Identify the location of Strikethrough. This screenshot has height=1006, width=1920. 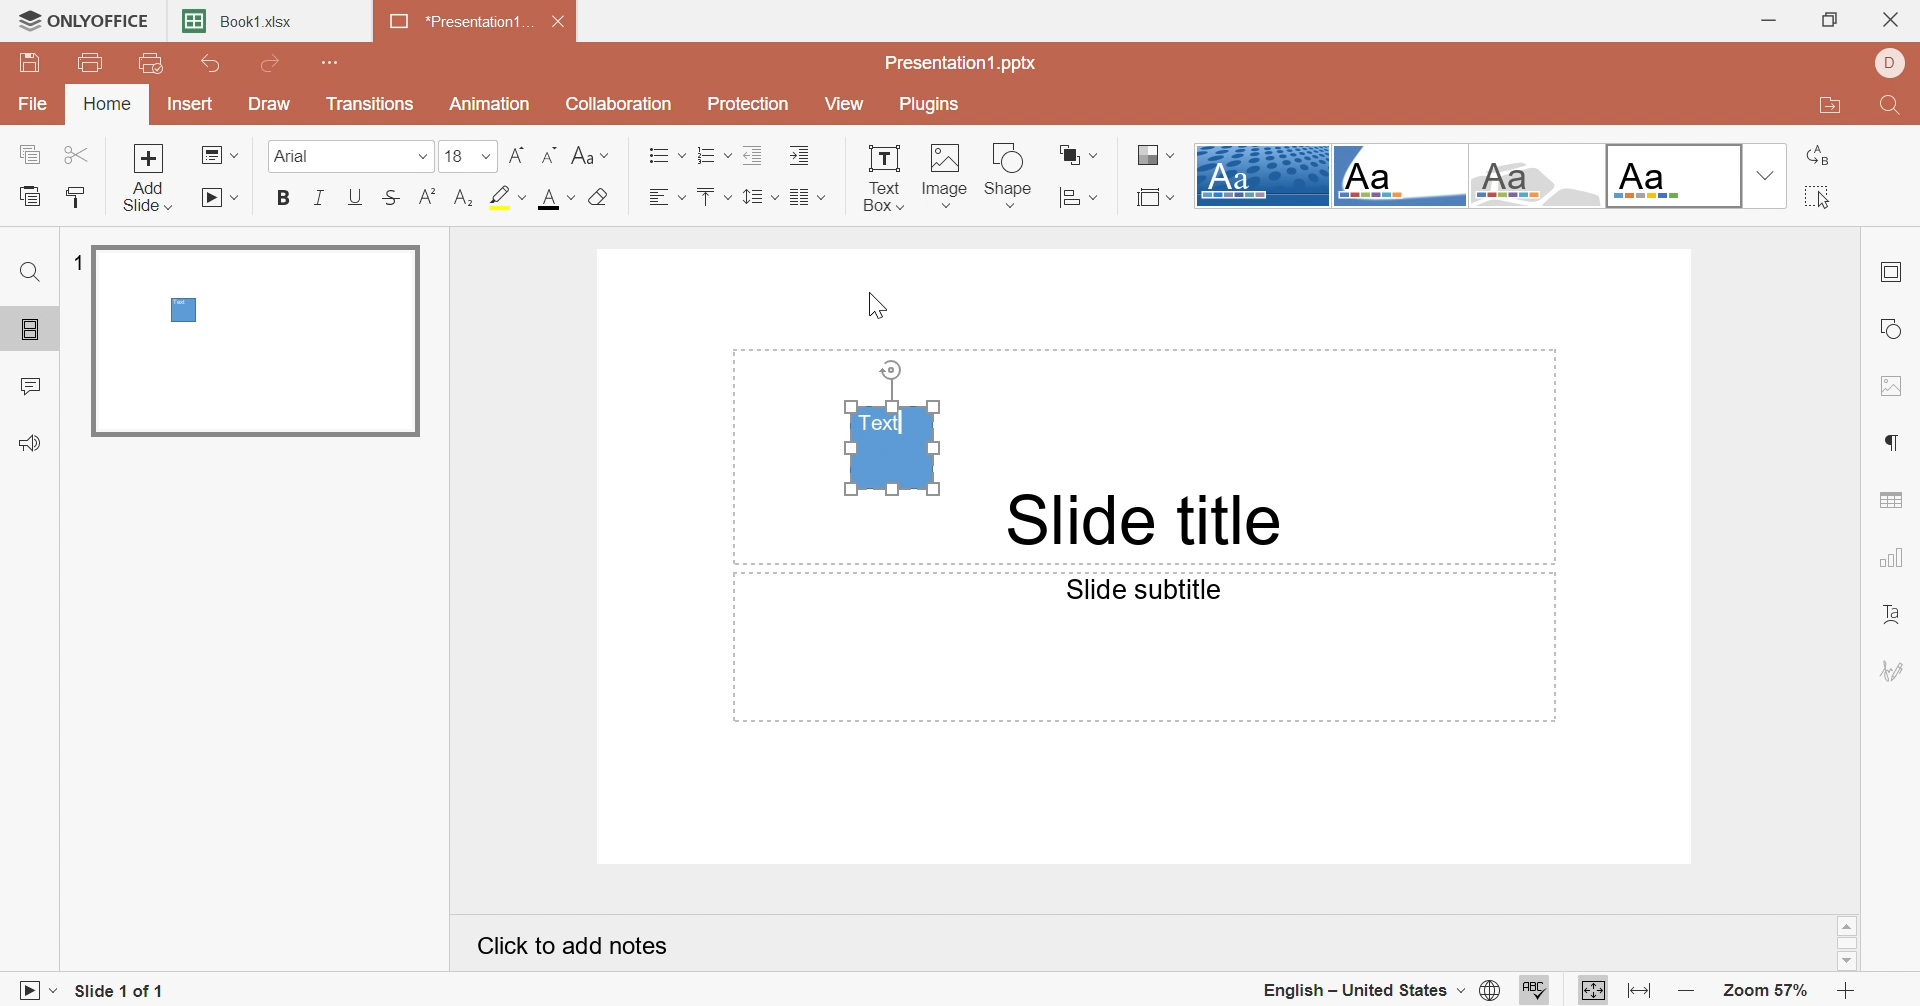
(392, 199).